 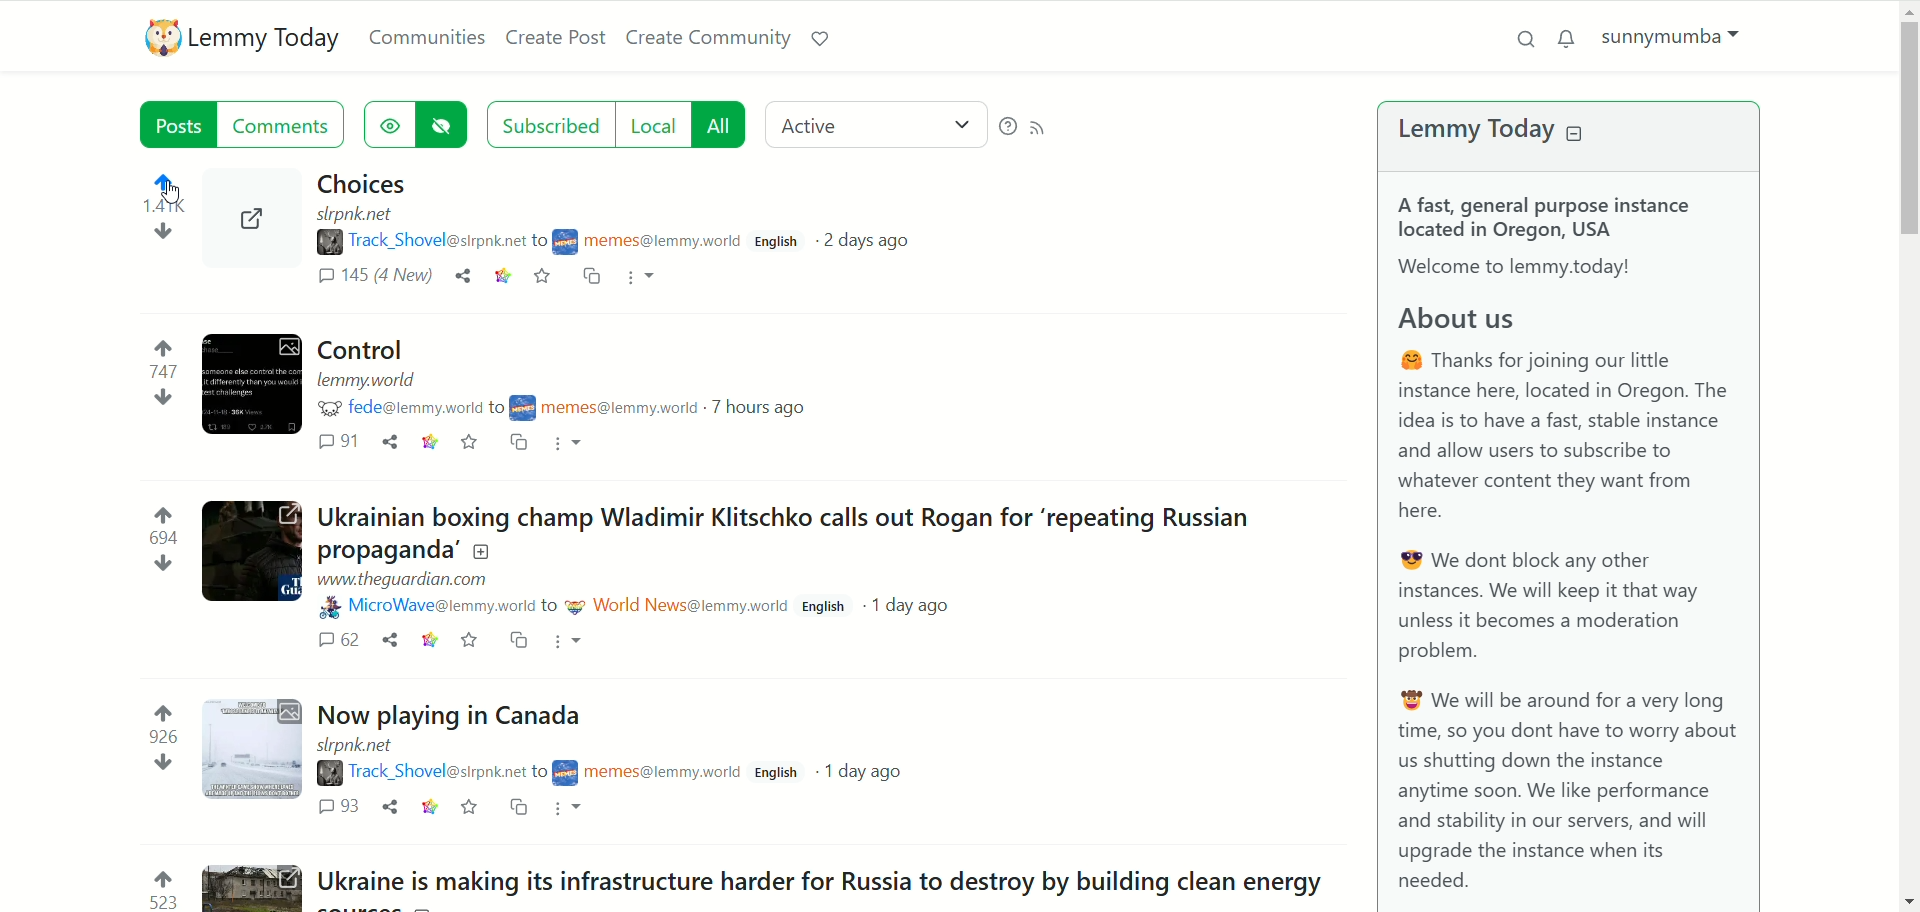 What do you see at coordinates (662, 776) in the screenshot?
I see `username` at bounding box center [662, 776].